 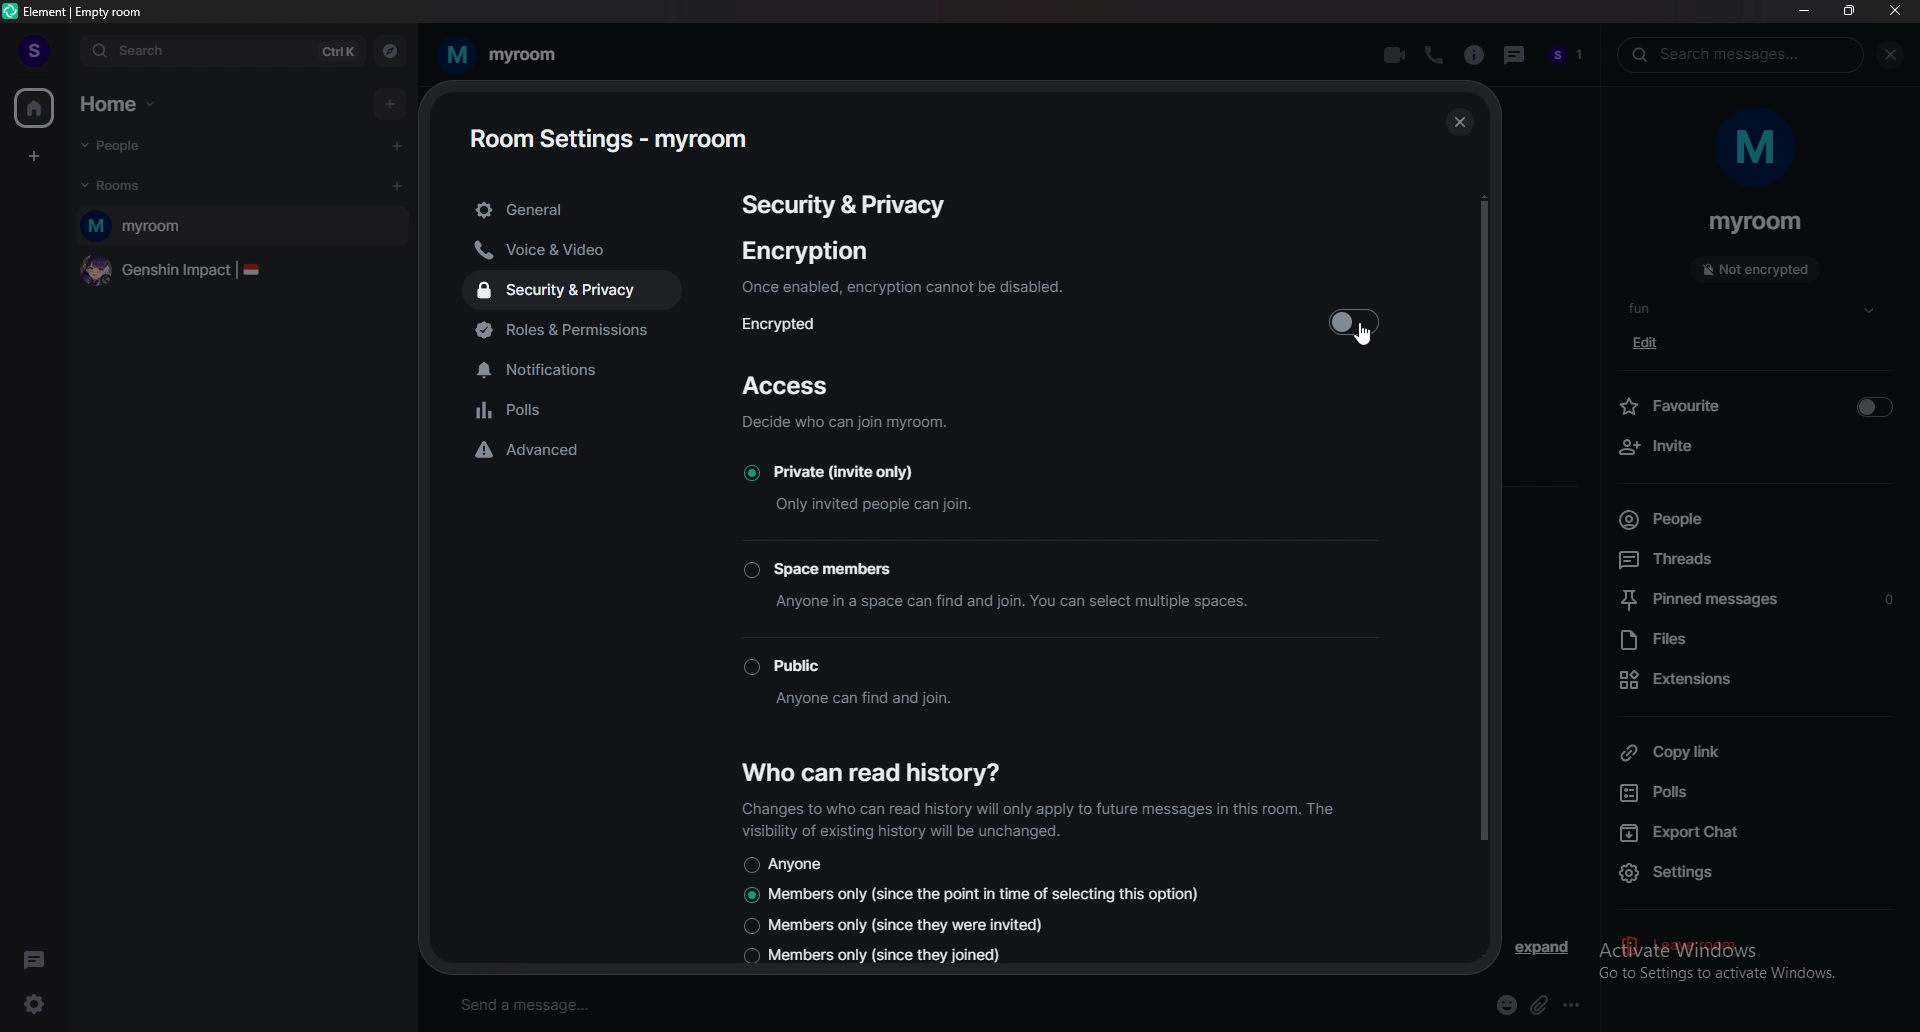 I want to click on threads, so click(x=1754, y=559).